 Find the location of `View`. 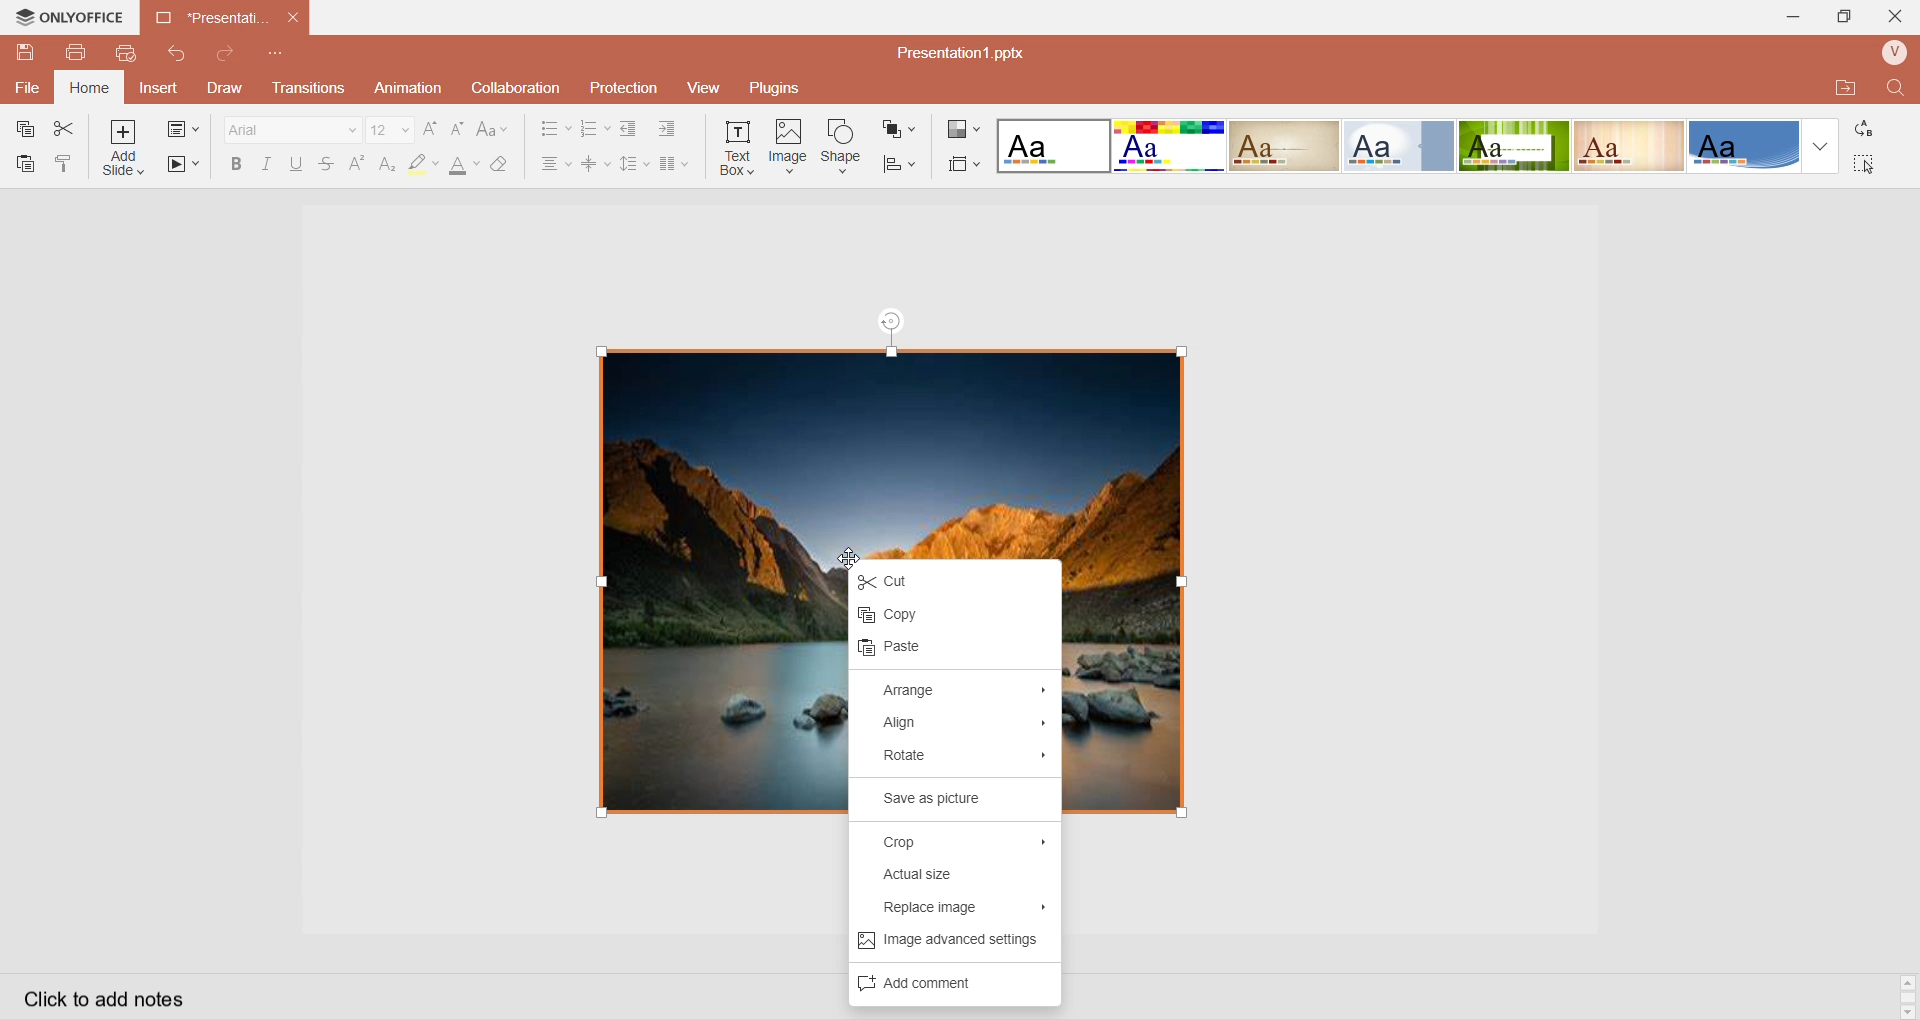

View is located at coordinates (706, 89).